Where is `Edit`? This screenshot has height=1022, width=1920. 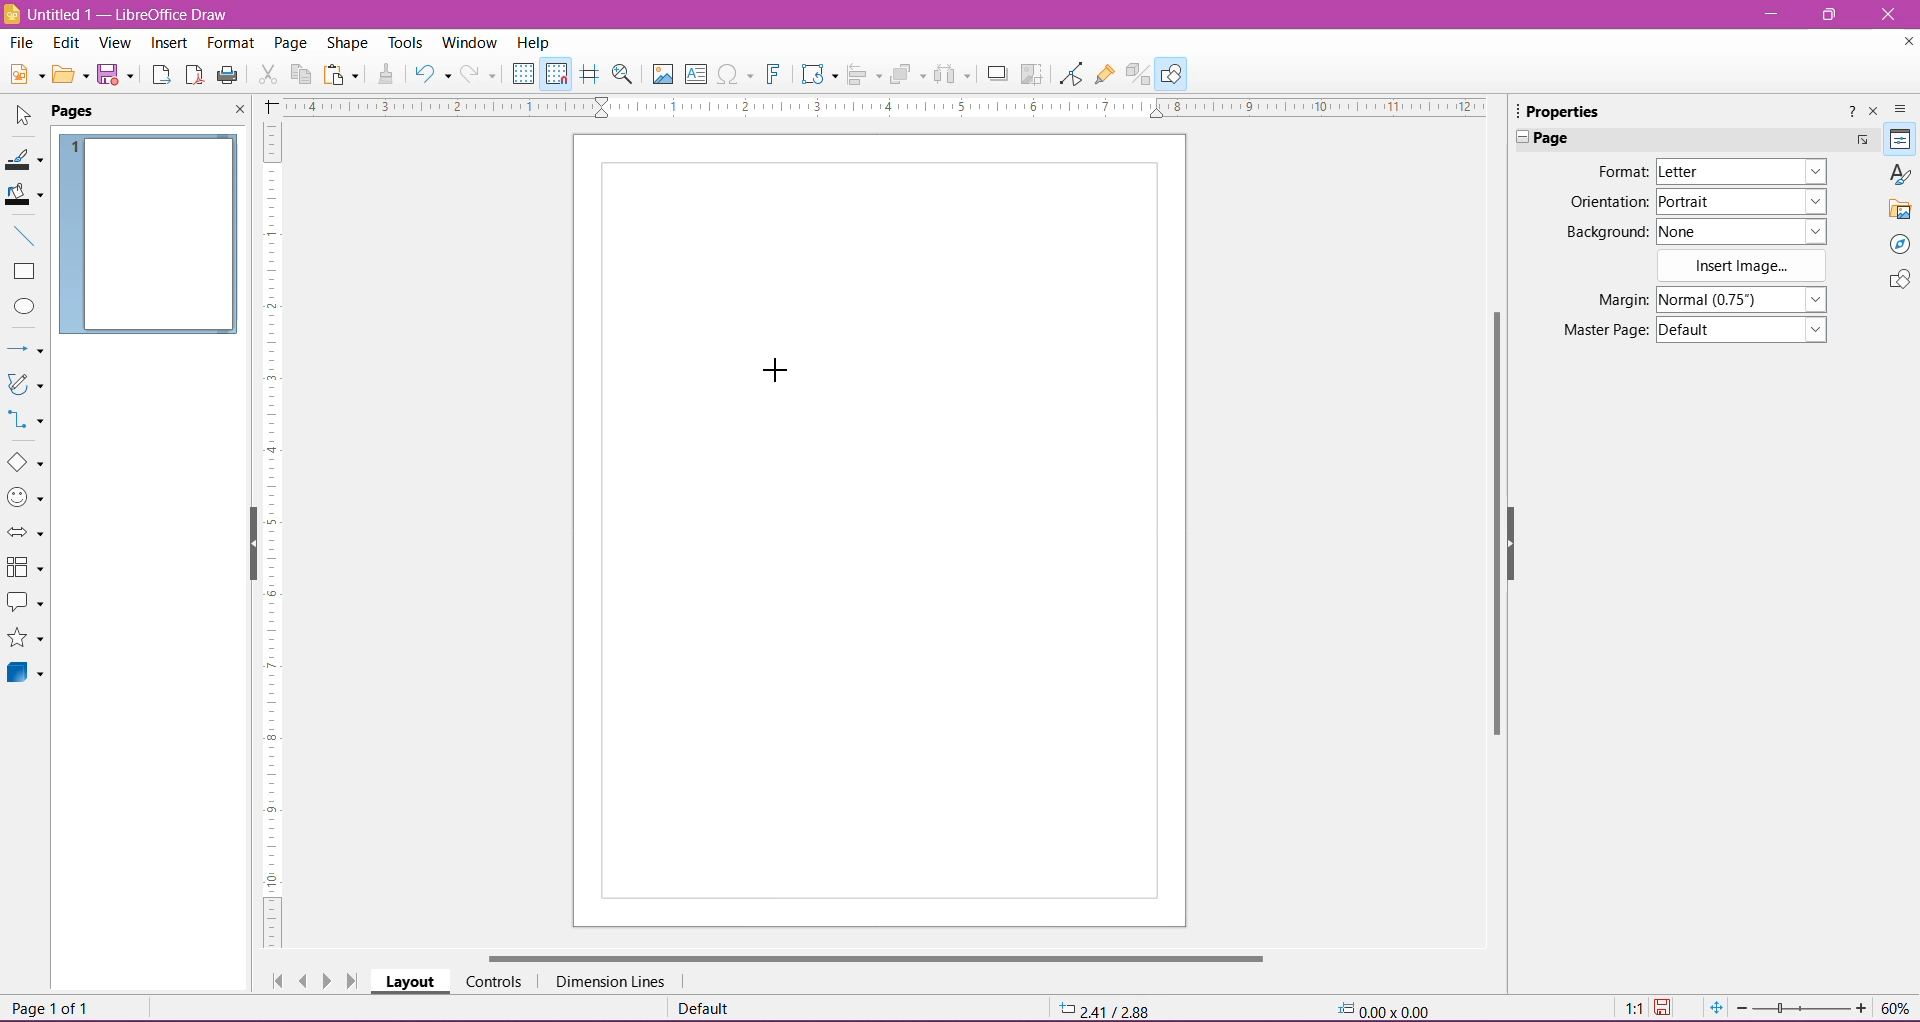
Edit is located at coordinates (68, 43).